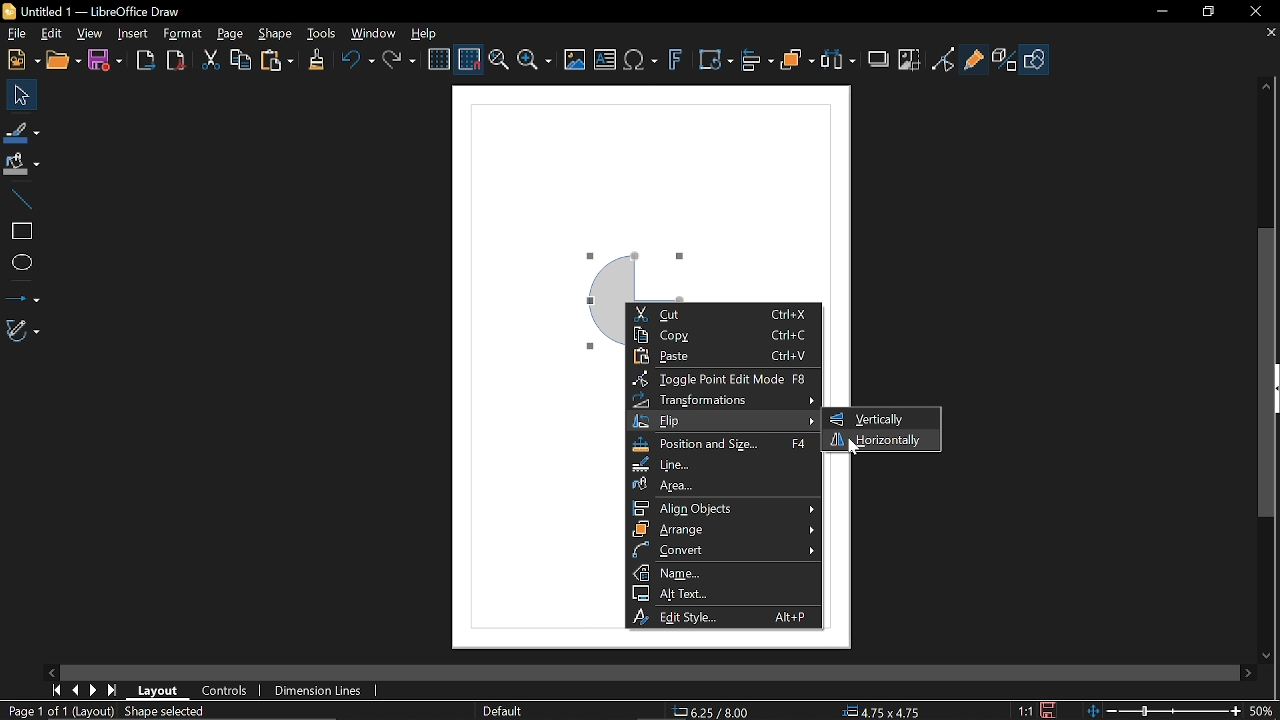 This screenshot has height=720, width=1280. I want to click on Page 1 of 1 (Layout), so click(57, 710).